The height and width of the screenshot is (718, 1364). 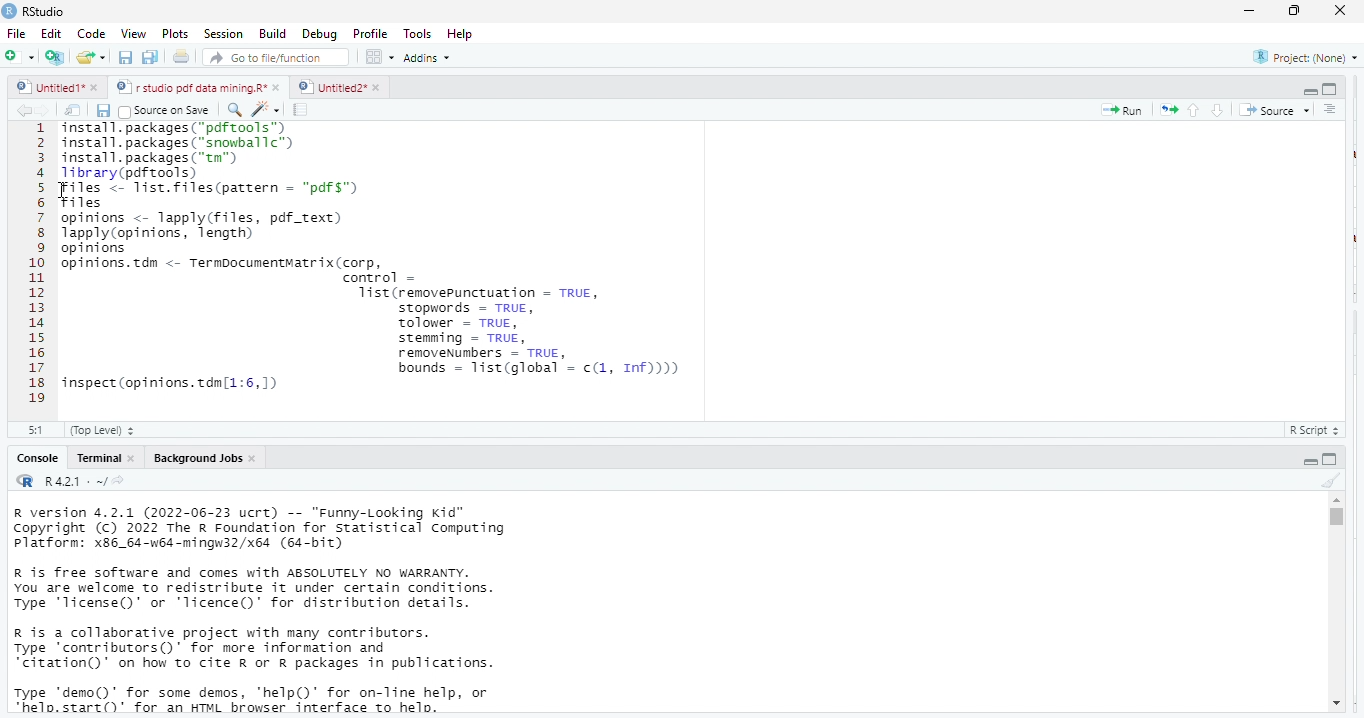 I want to click on show document outline, so click(x=1332, y=110).